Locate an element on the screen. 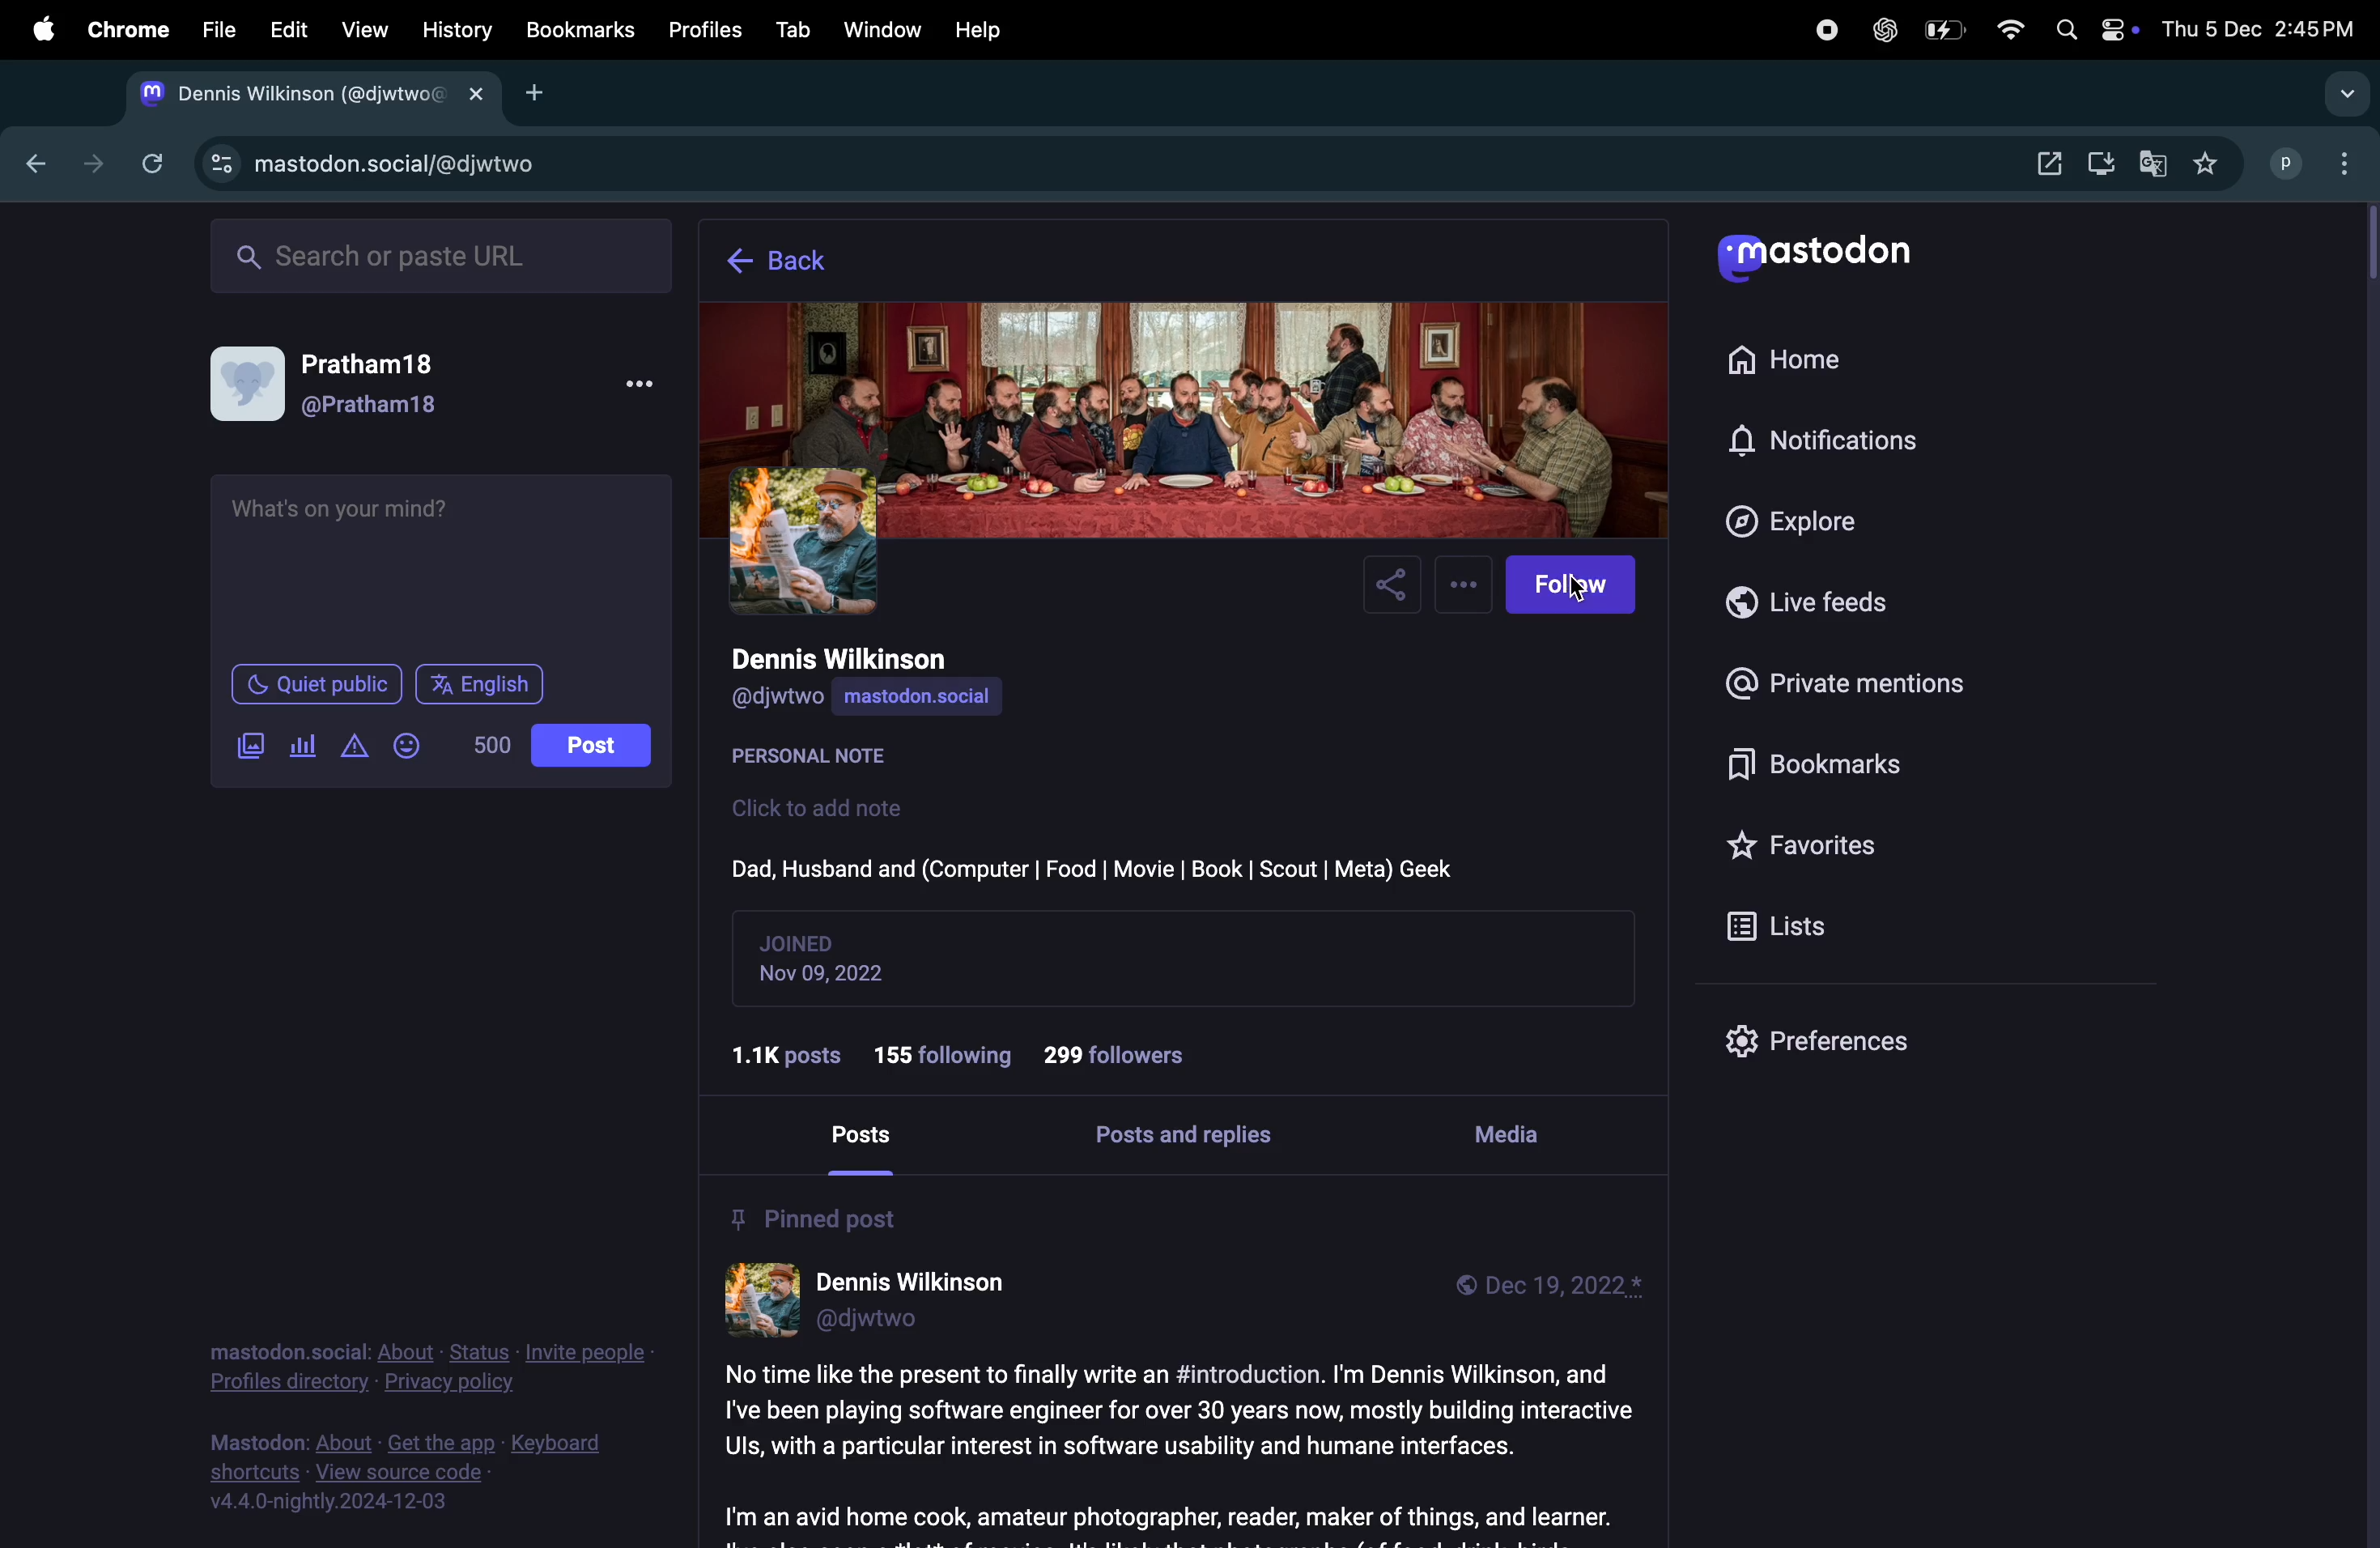  share is located at coordinates (1394, 588).